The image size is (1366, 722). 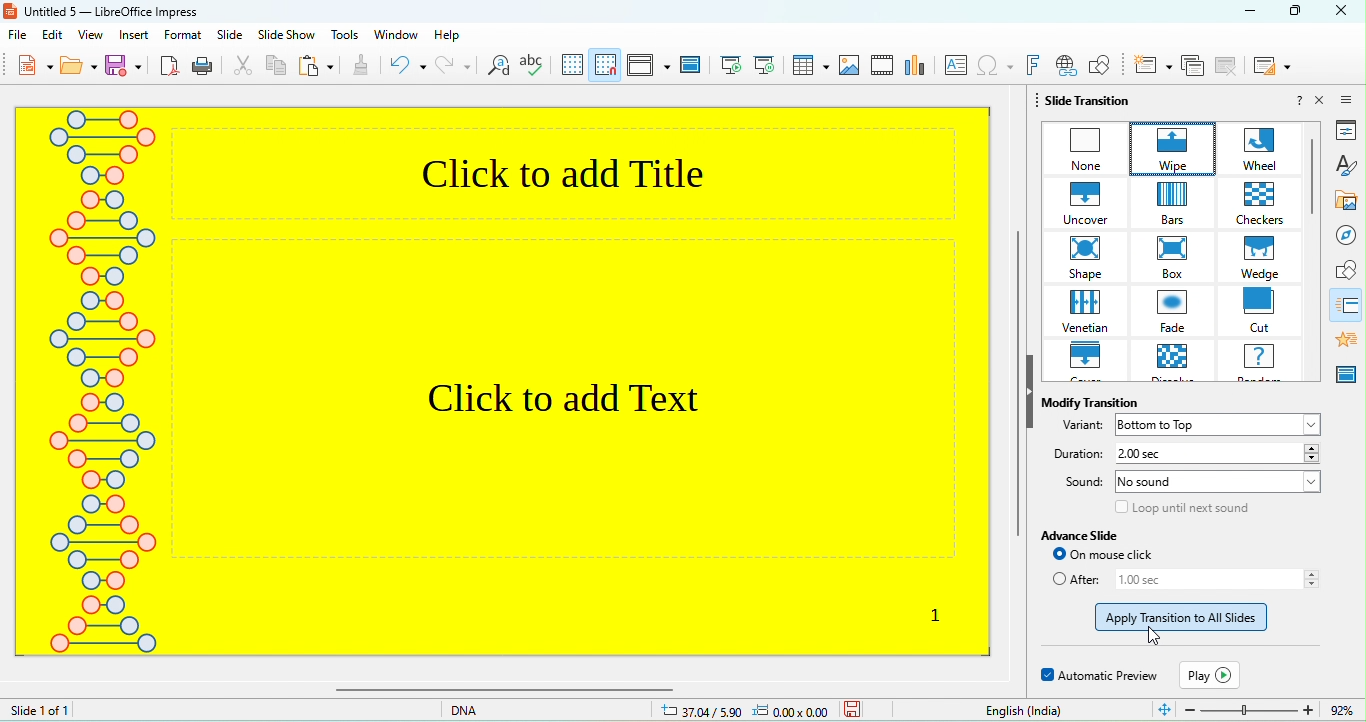 I want to click on bottom to up, so click(x=1222, y=424).